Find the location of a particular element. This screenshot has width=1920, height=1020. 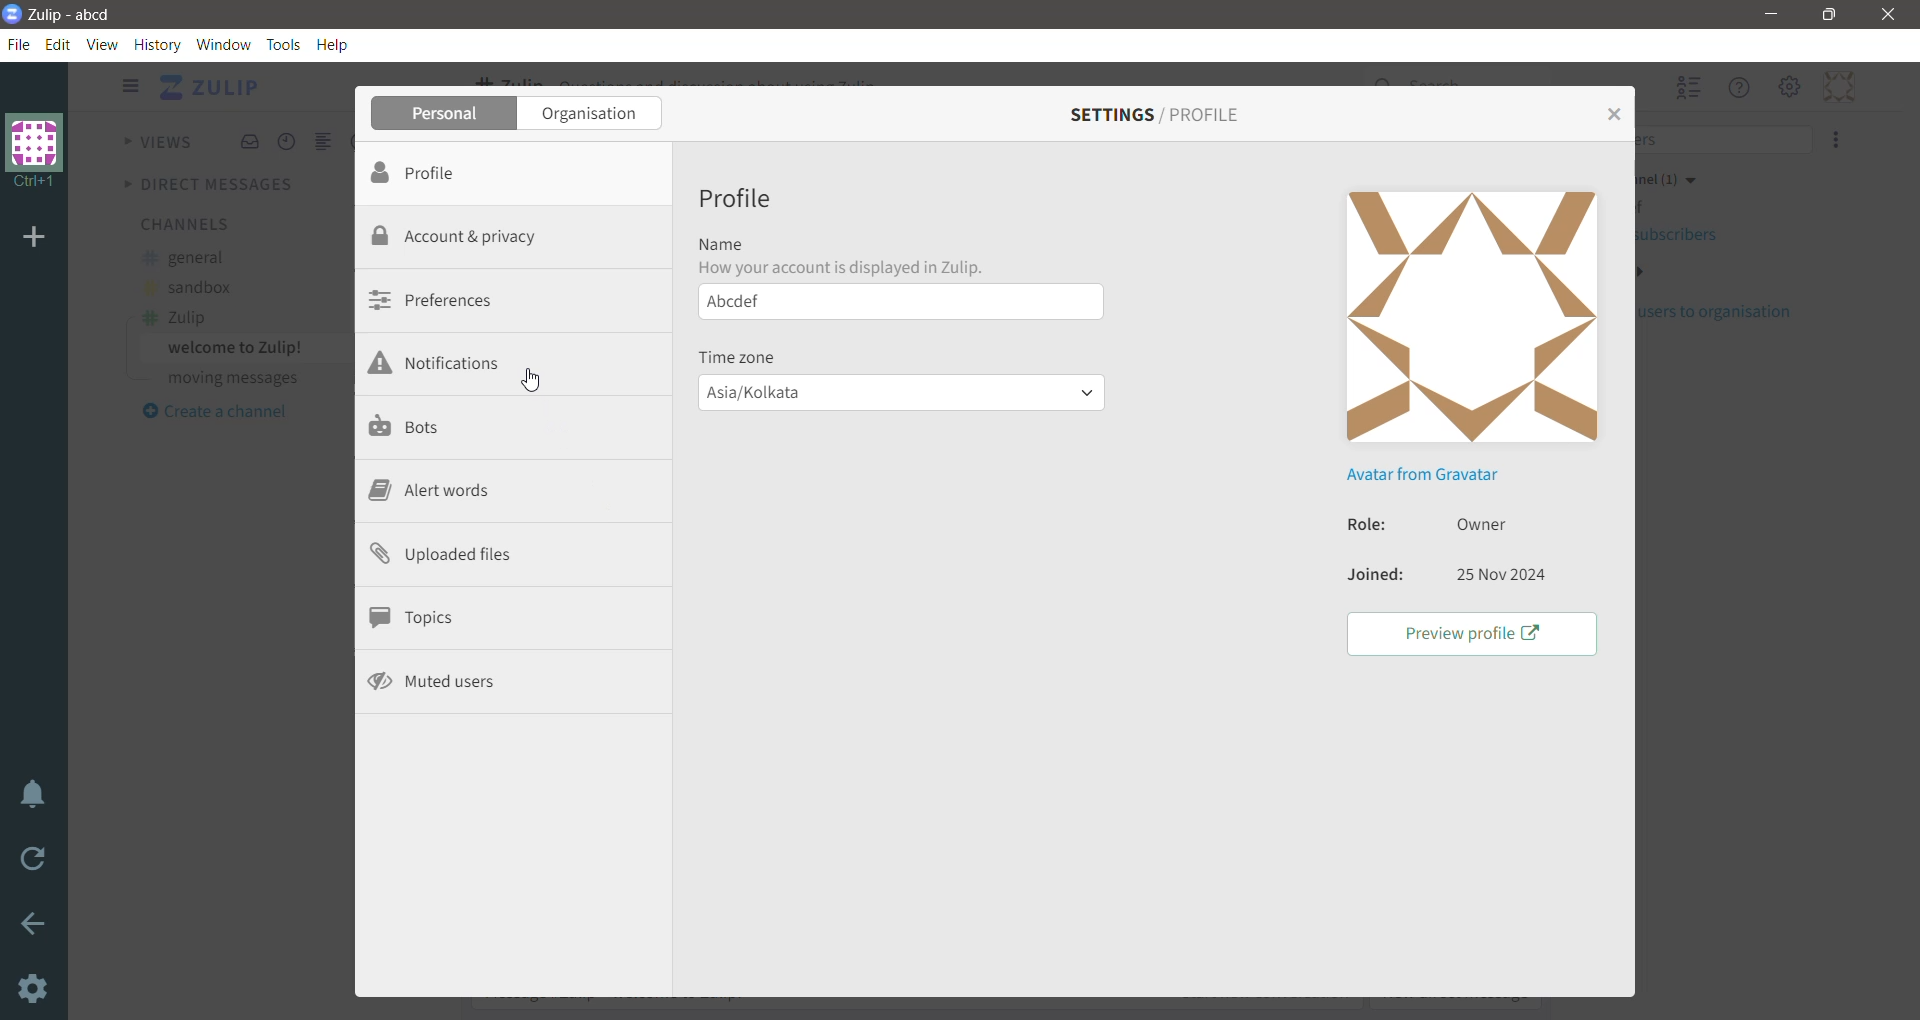

Profile is located at coordinates (445, 173).